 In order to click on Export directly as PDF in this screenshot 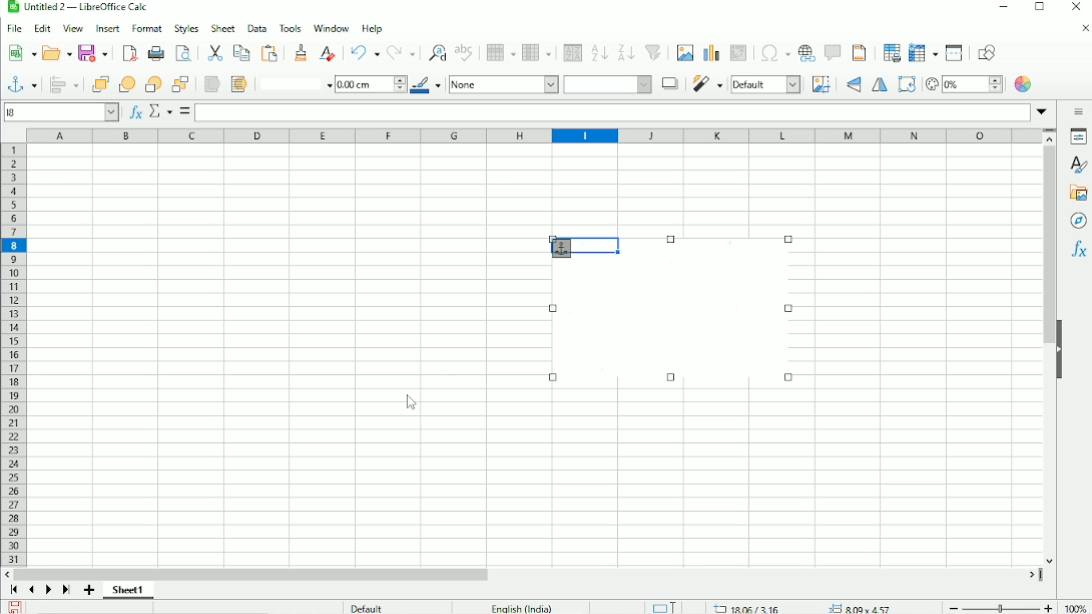, I will do `click(130, 54)`.